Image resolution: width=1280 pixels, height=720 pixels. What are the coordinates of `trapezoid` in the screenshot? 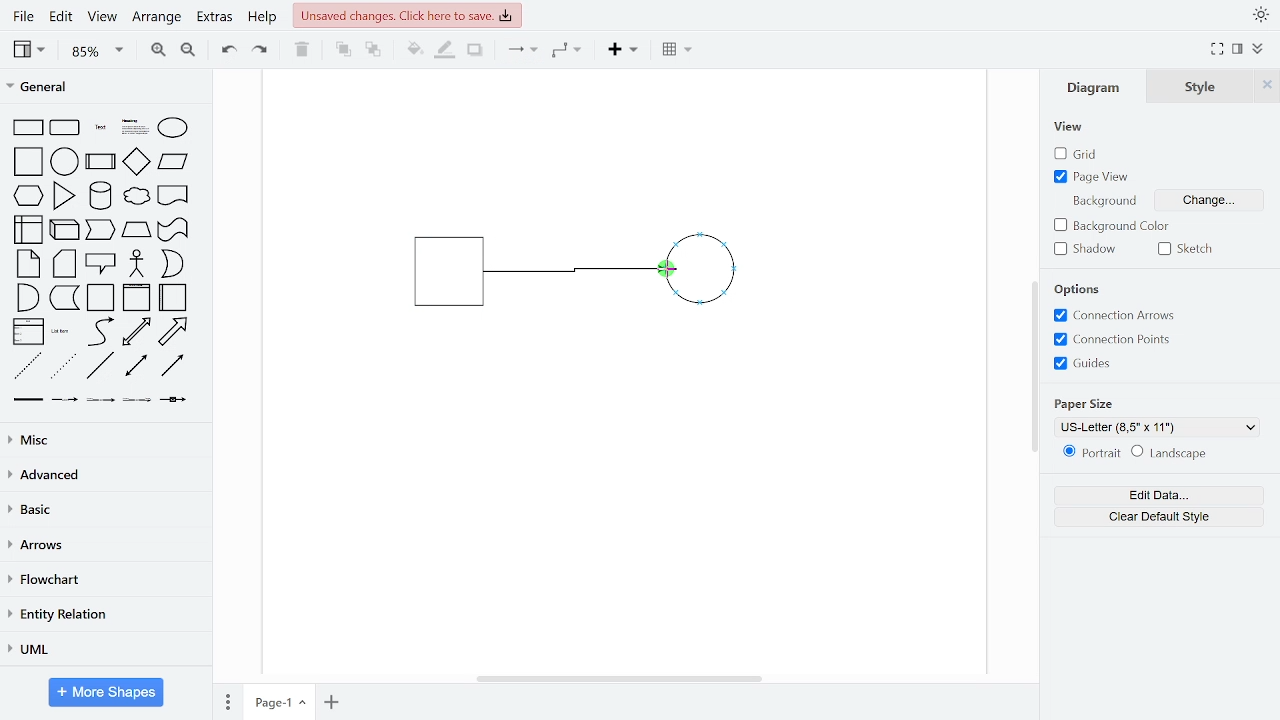 It's located at (136, 229).